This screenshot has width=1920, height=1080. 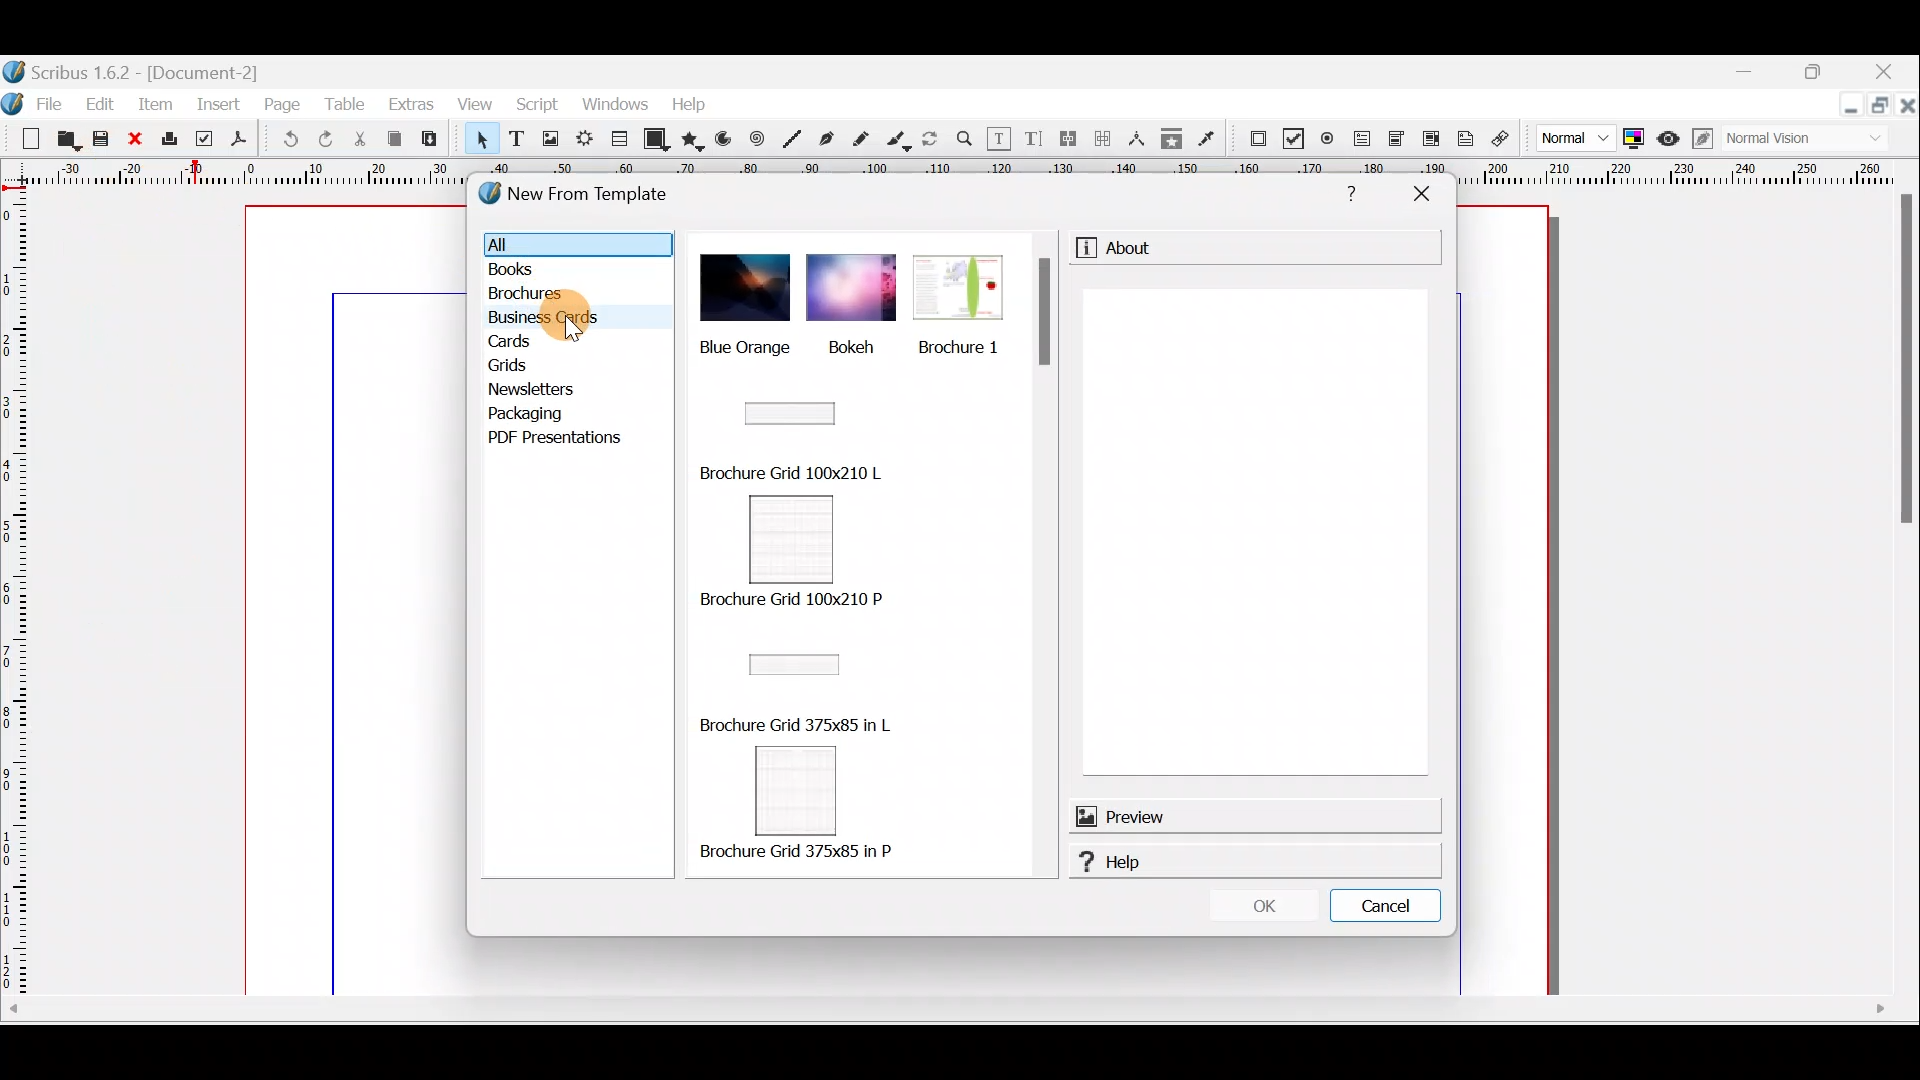 What do you see at coordinates (1001, 140) in the screenshot?
I see `Edit contents of frame` at bounding box center [1001, 140].